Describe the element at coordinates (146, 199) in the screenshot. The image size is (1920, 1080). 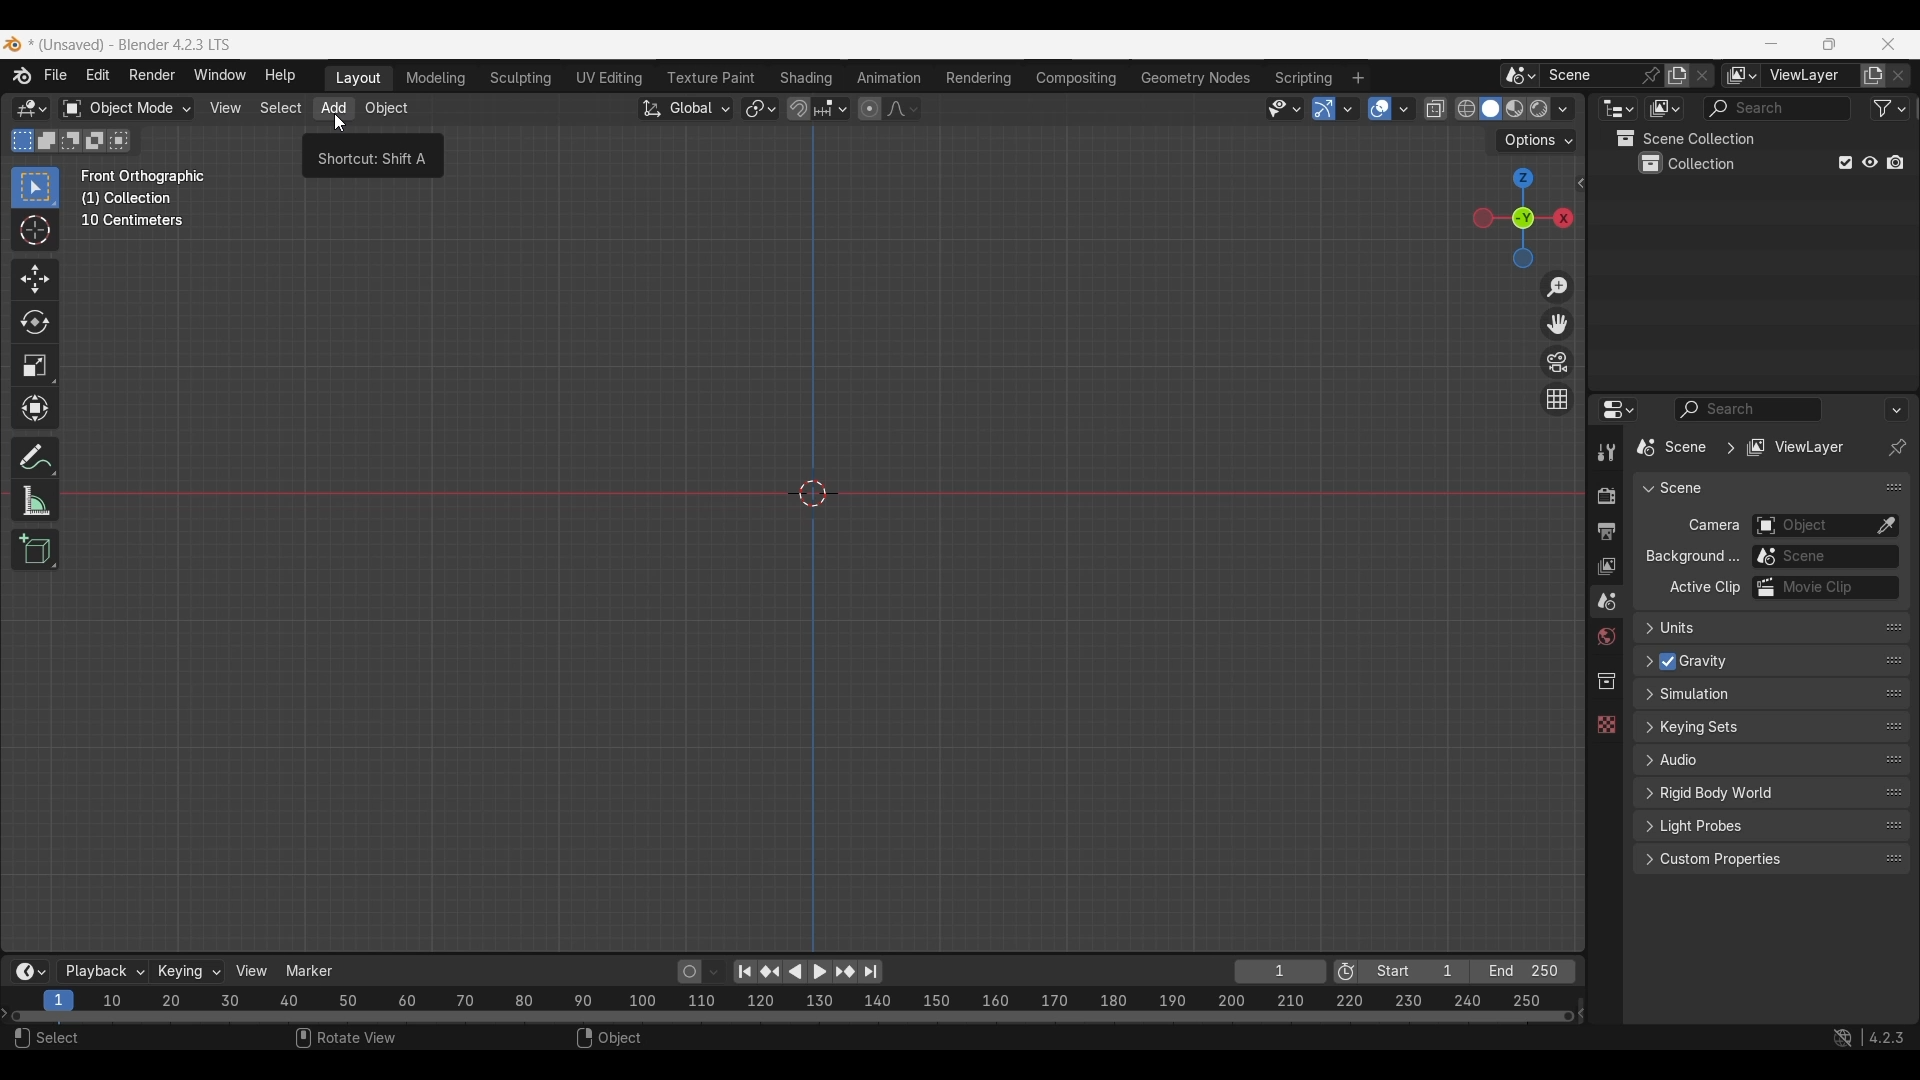
I see `Description of the current frame` at that location.